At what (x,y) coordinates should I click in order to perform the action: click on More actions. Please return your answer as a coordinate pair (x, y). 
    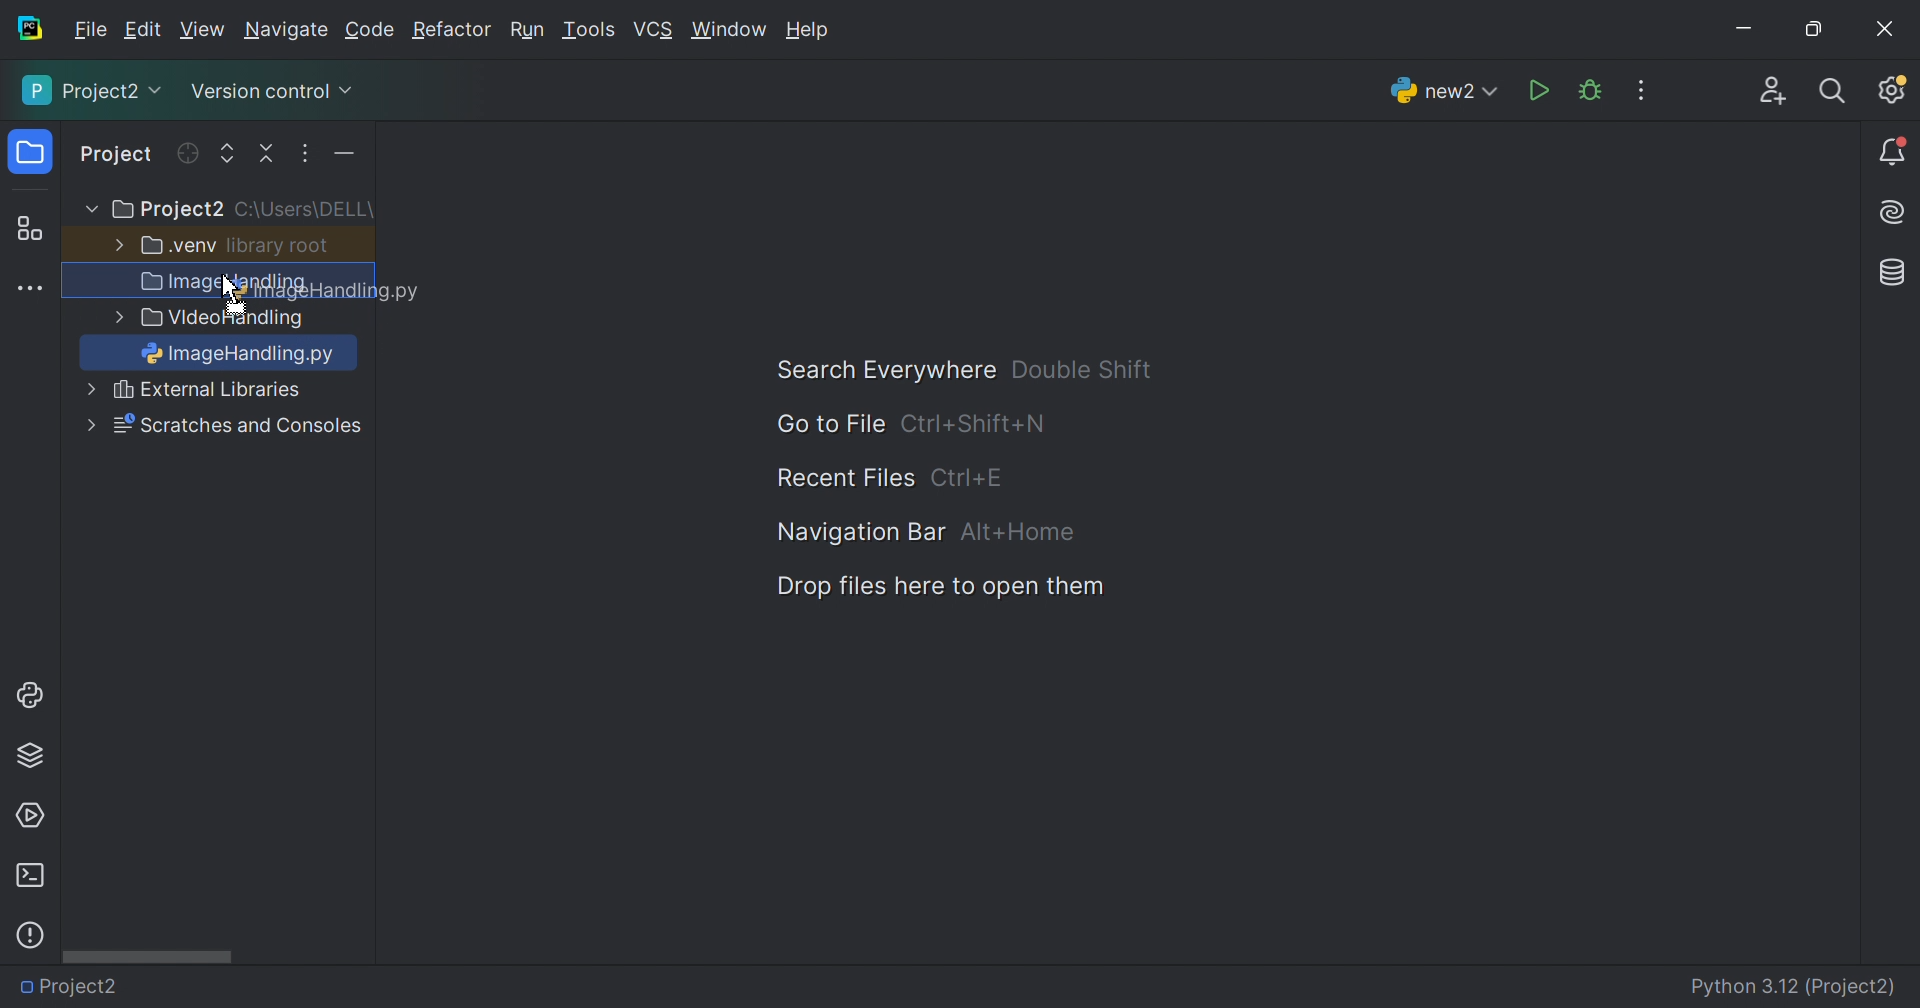
    Looking at the image, I should click on (339, 158).